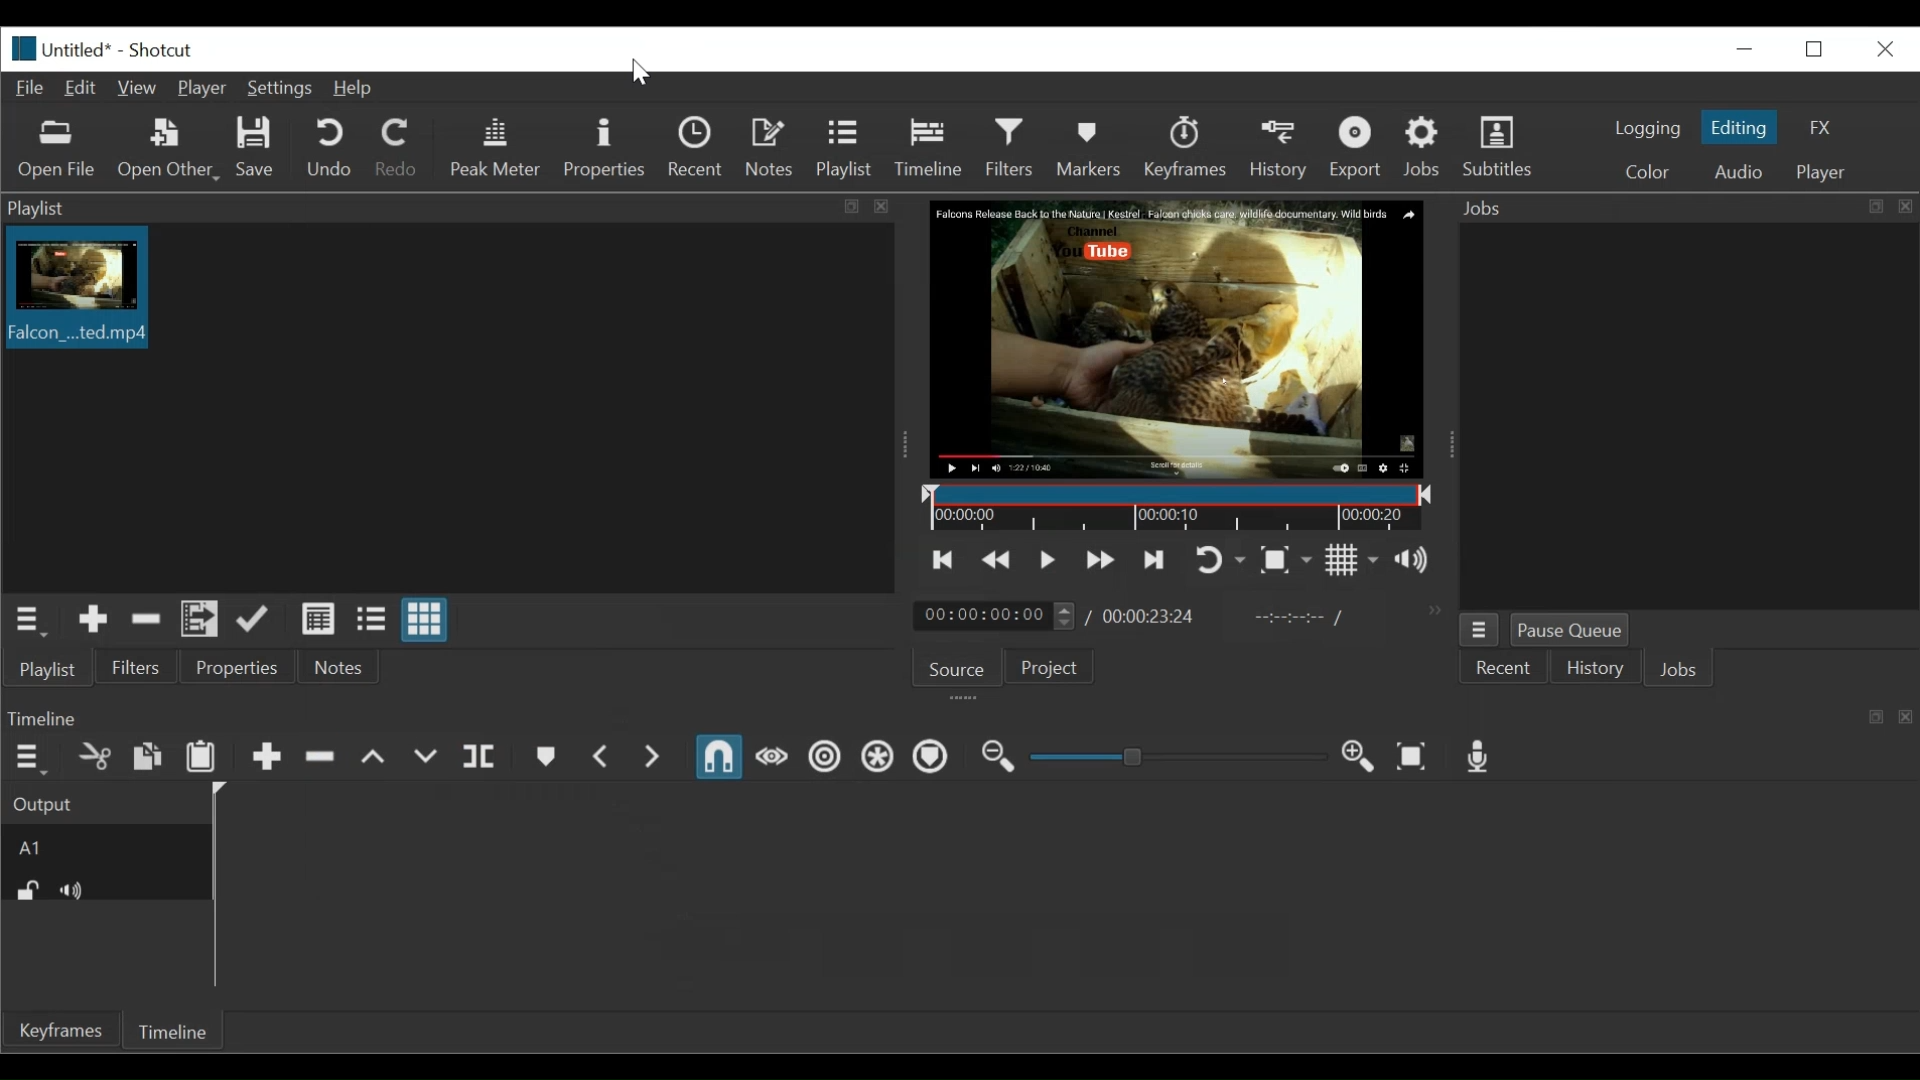 This screenshot has width=1920, height=1080. Describe the element at coordinates (1595, 672) in the screenshot. I see `History` at that location.